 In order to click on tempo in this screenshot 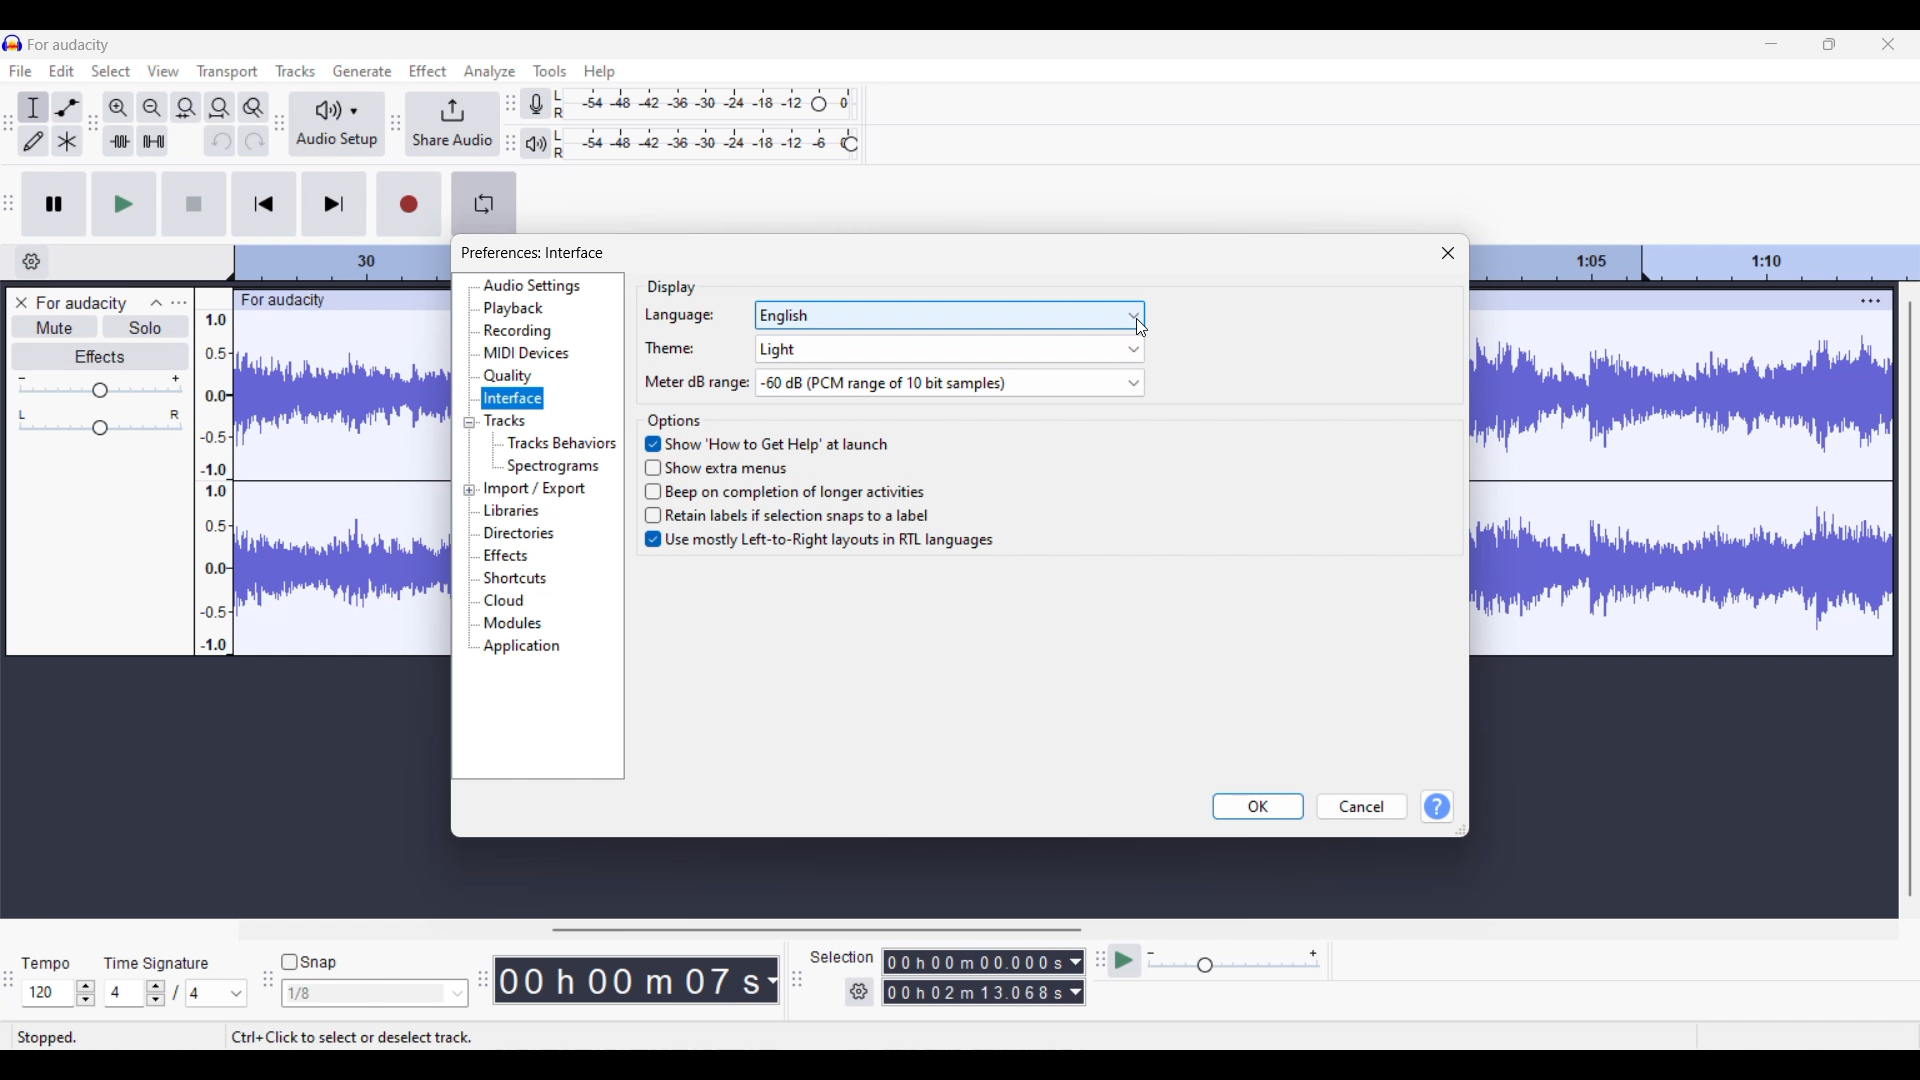, I will do `click(46, 965)`.